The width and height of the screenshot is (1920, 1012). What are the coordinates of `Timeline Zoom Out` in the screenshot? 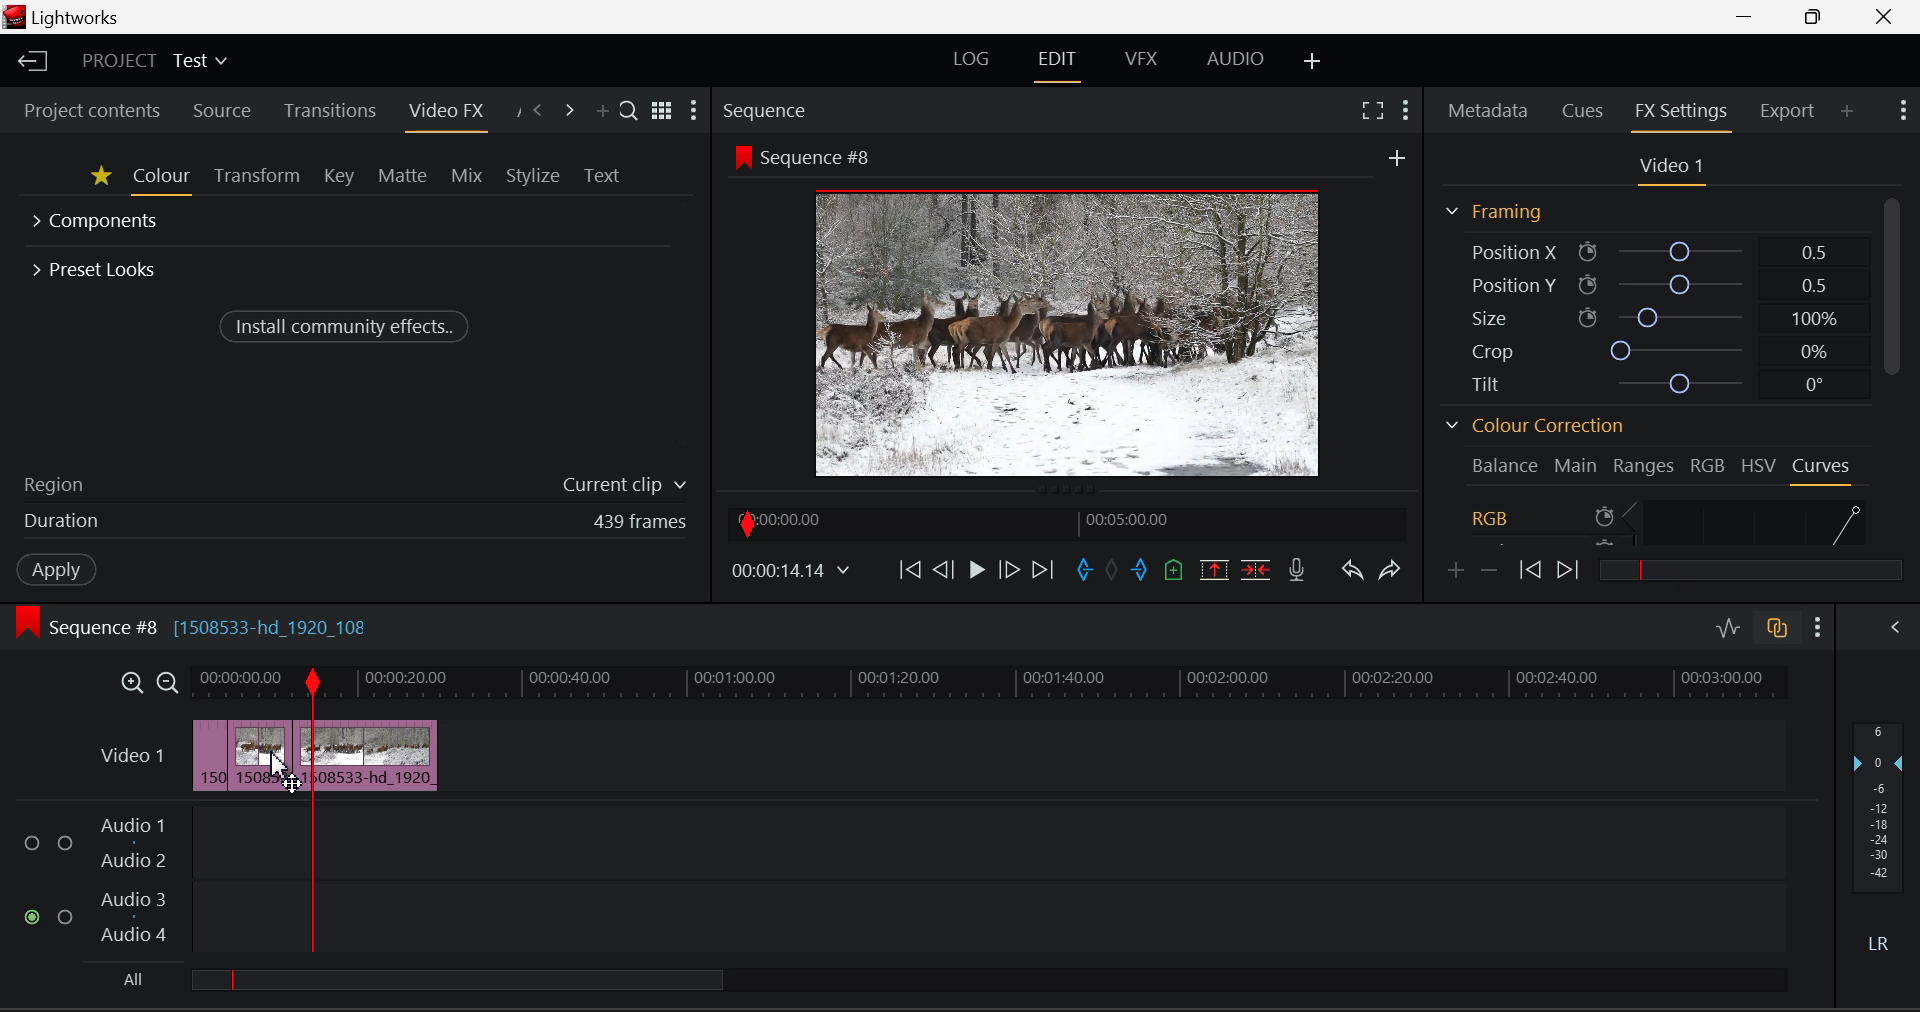 It's located at (166, 683).